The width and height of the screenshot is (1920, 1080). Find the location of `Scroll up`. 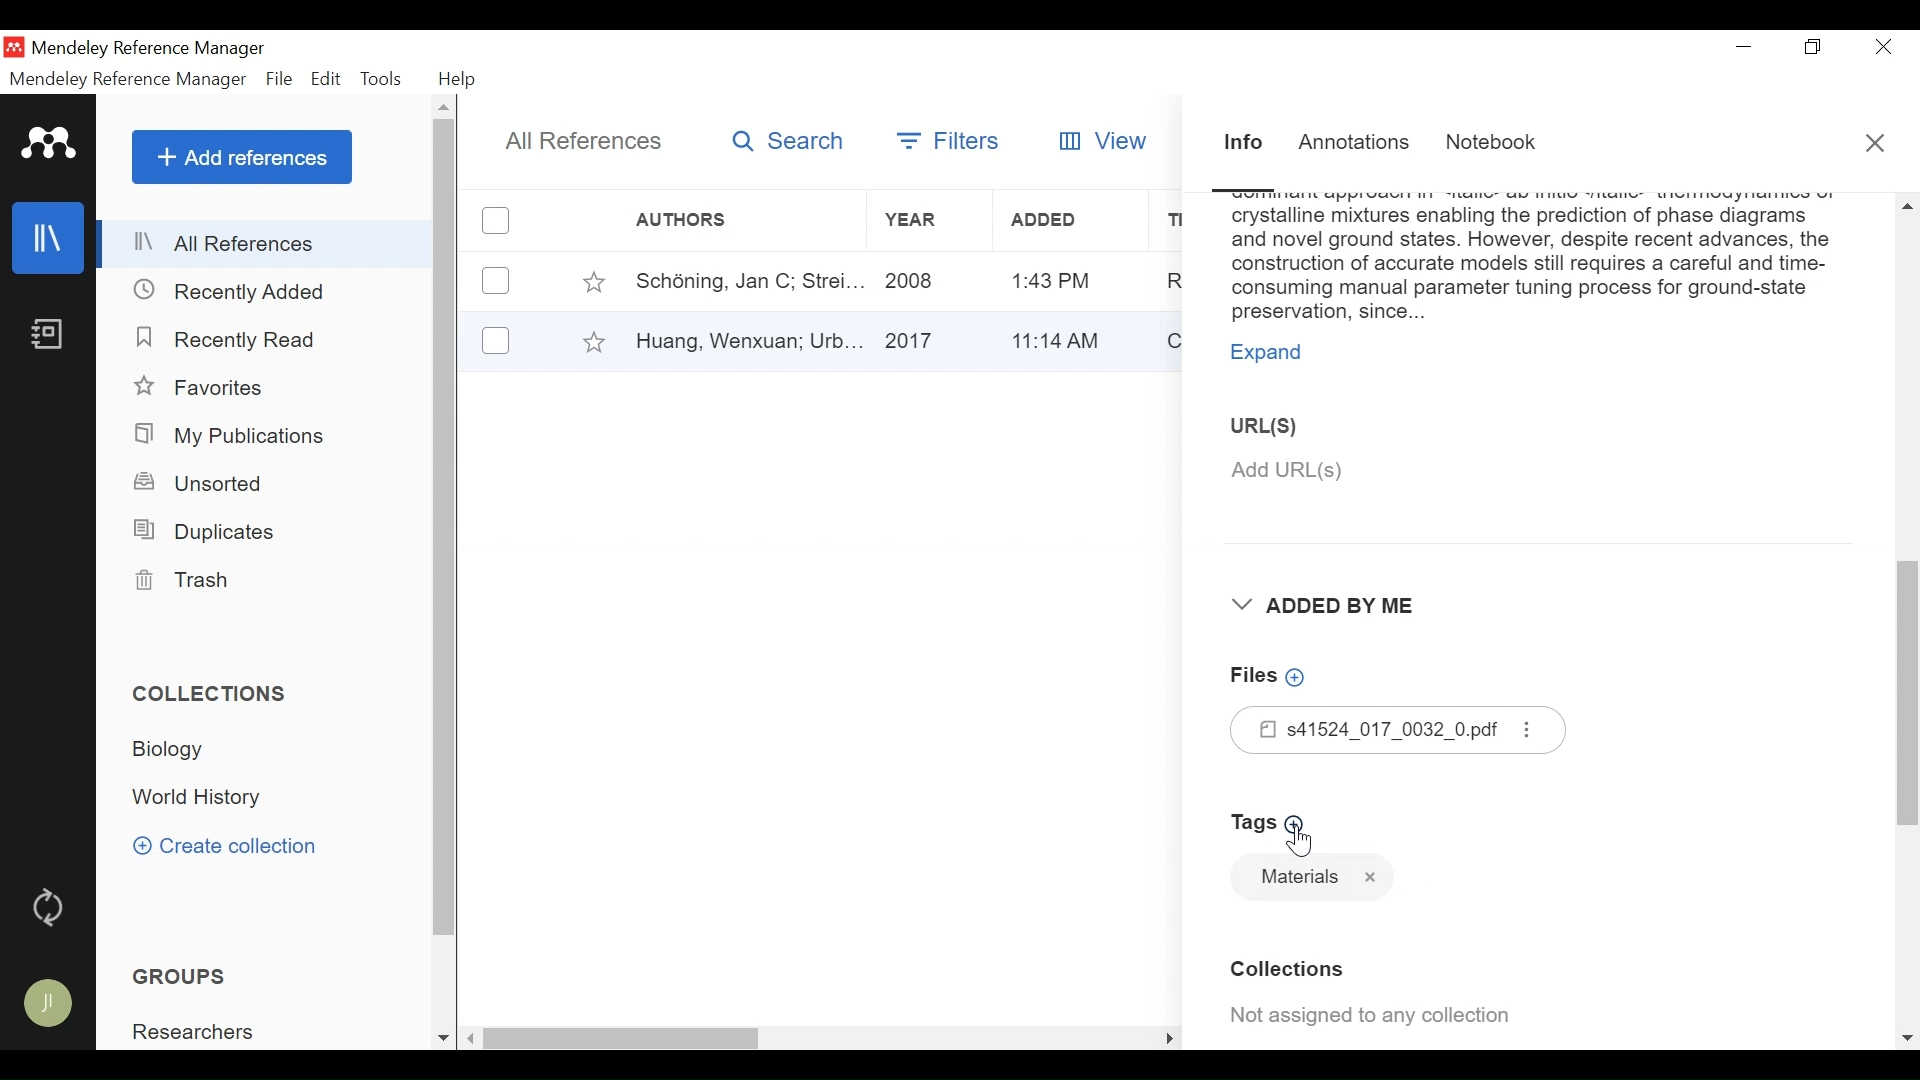

Scroll up is located at coordinates (1905, 205).